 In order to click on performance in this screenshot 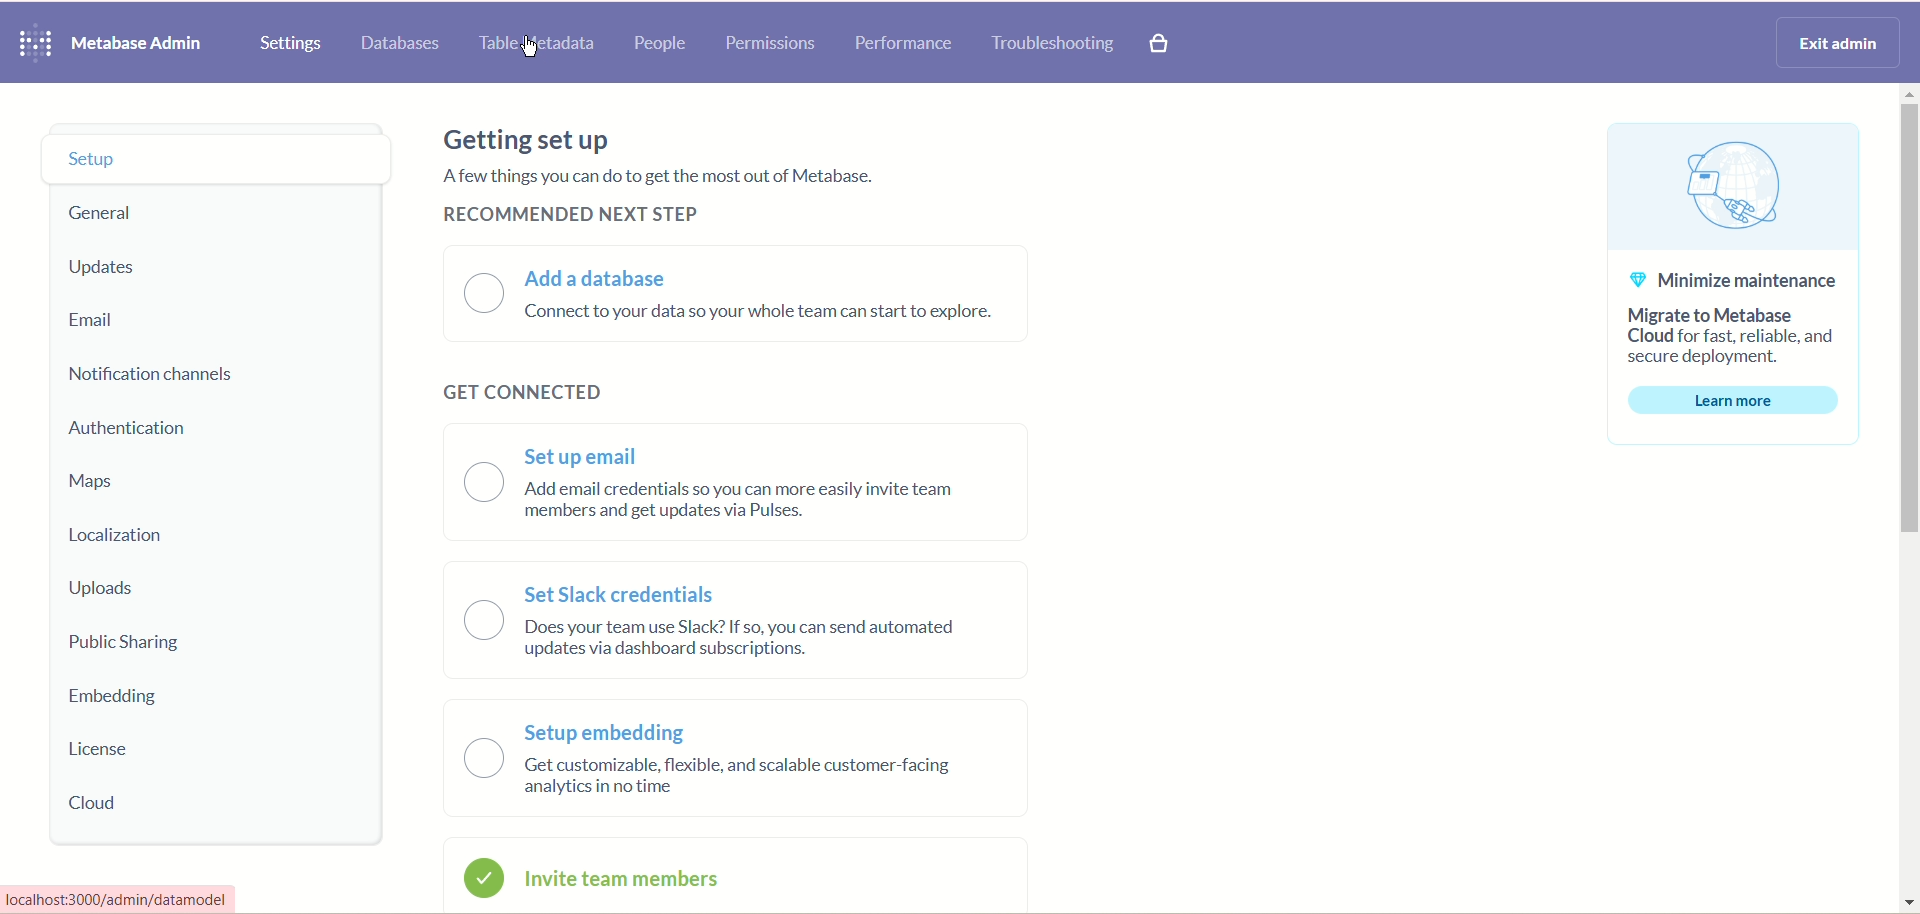, I will do `click(904, 43)`.